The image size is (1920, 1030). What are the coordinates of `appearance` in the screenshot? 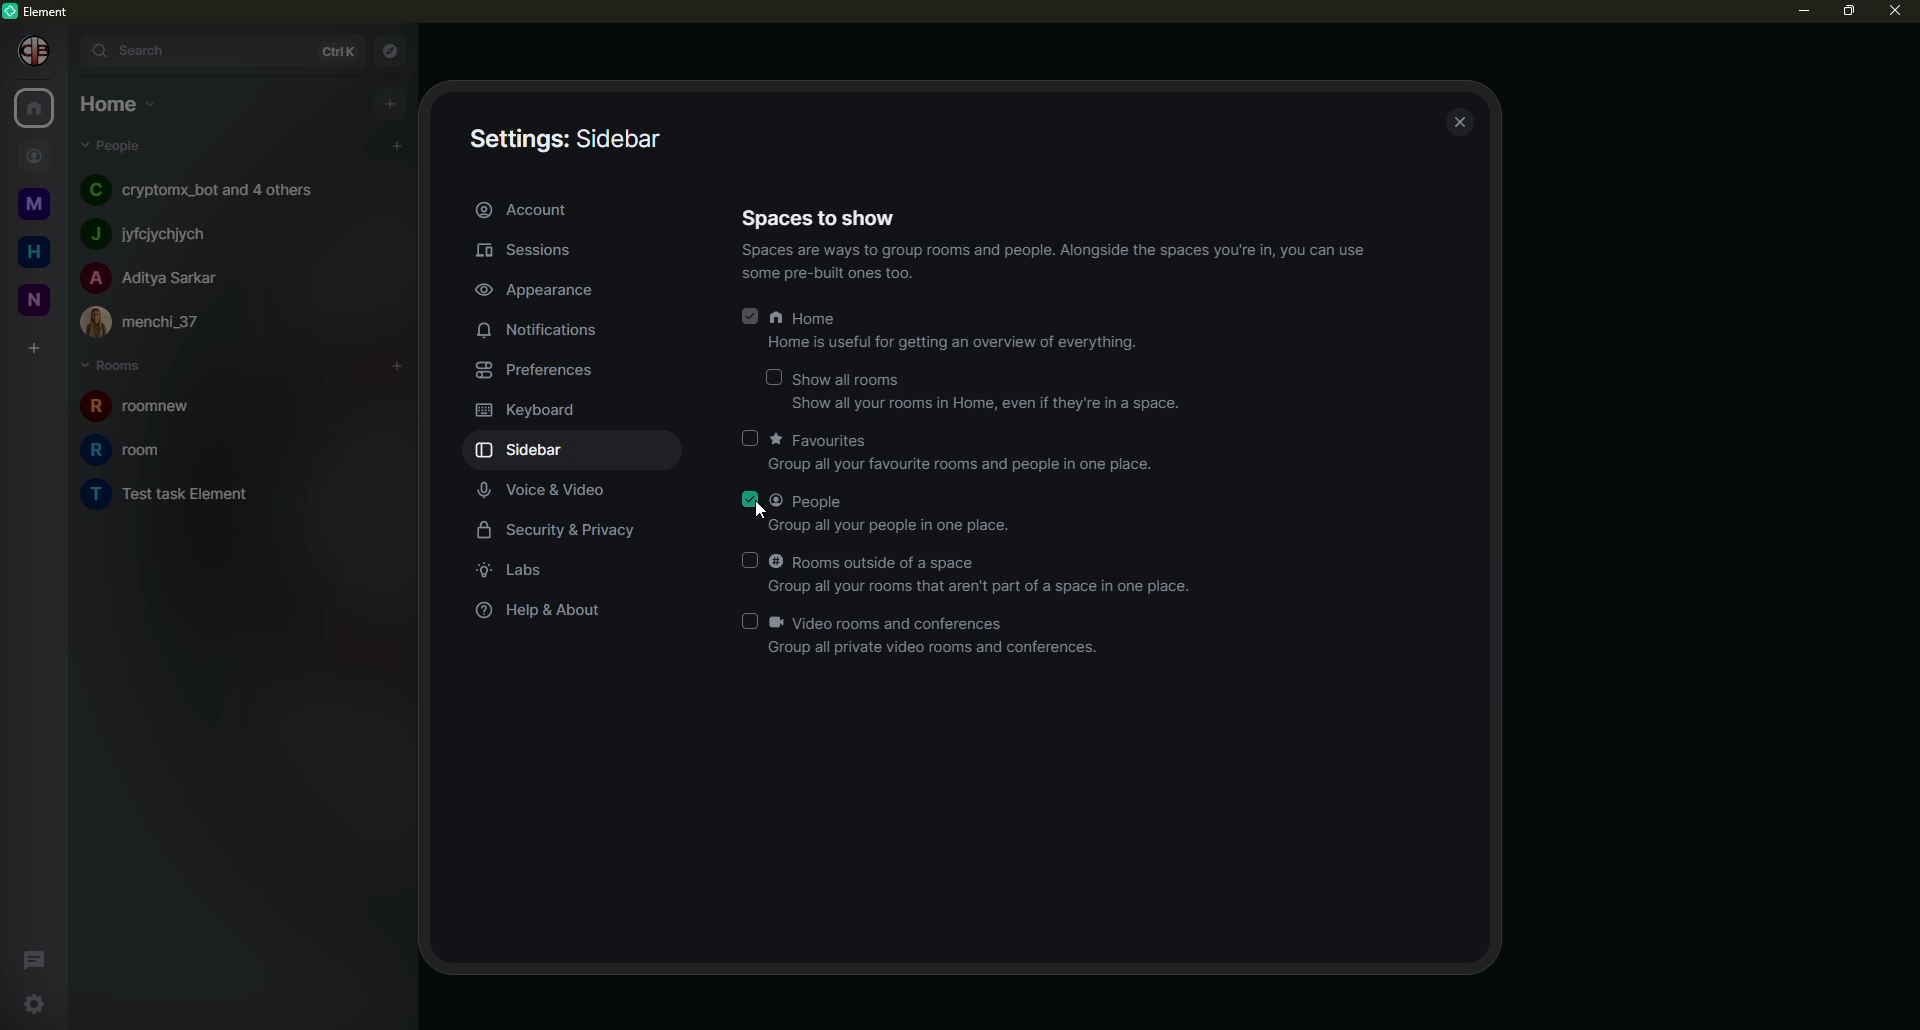 It's located at (537, 286).